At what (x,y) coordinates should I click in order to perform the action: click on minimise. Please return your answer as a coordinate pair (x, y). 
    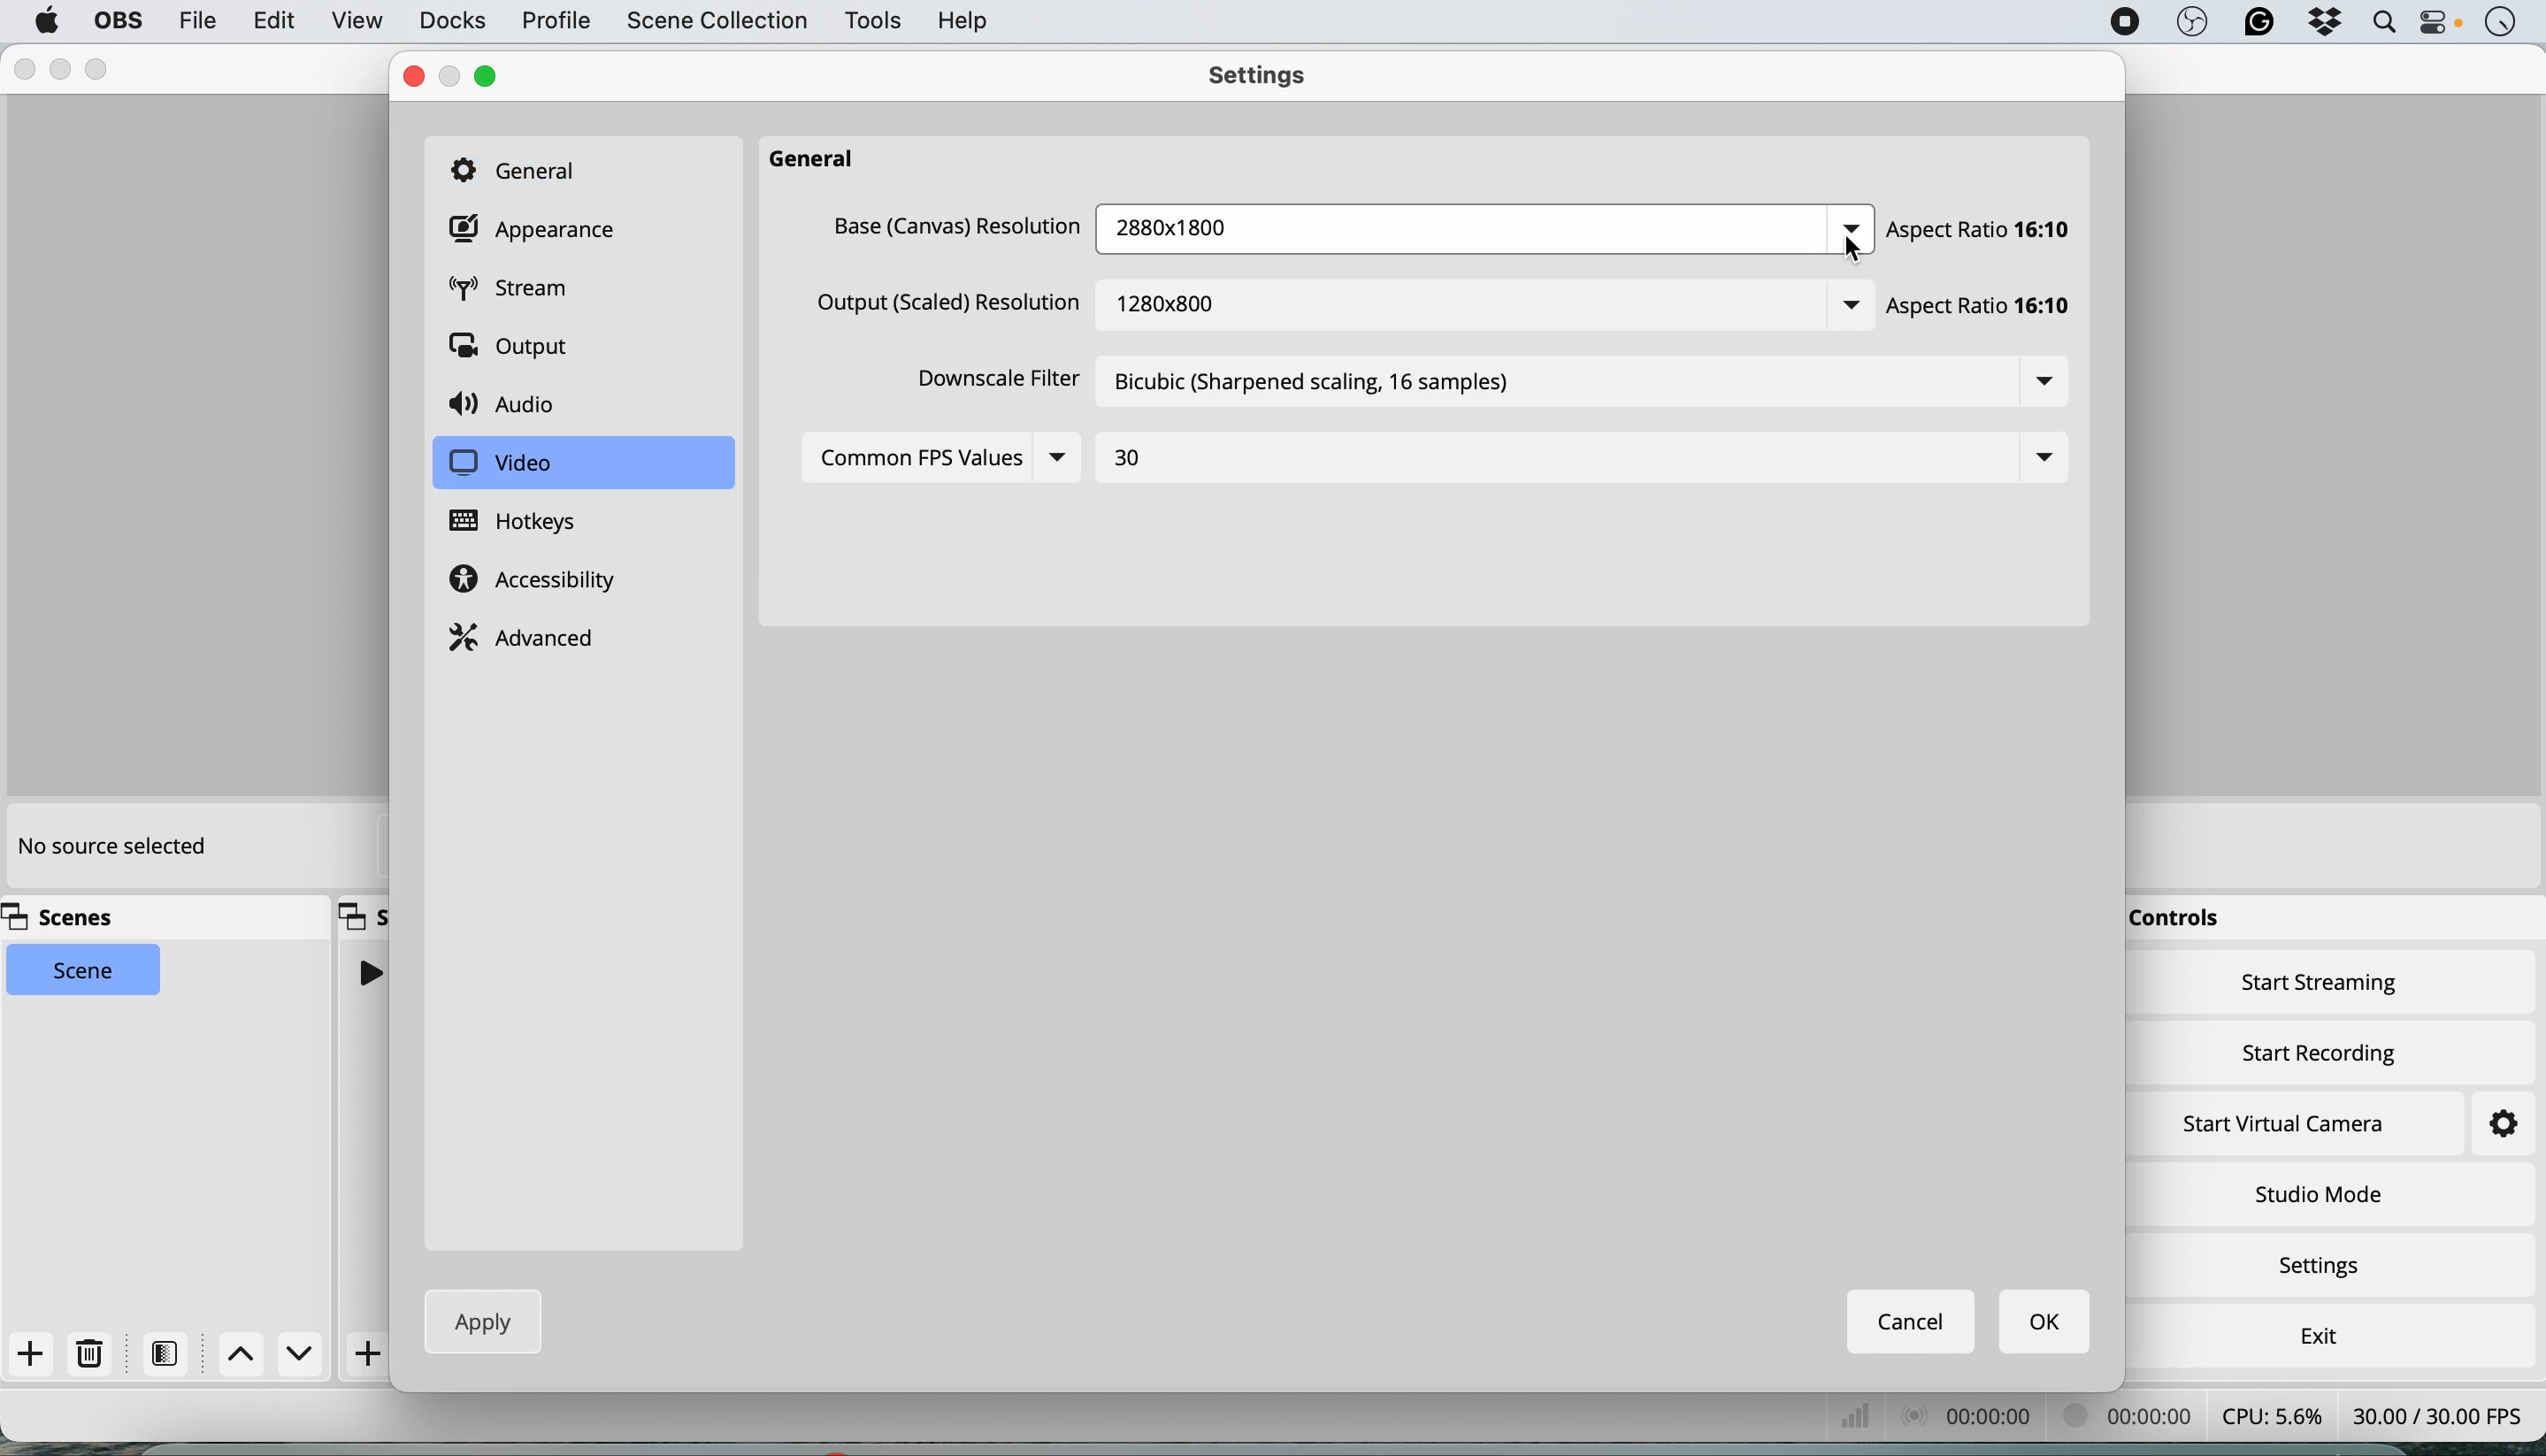
    Looking at the image, I should click on (66, 70).